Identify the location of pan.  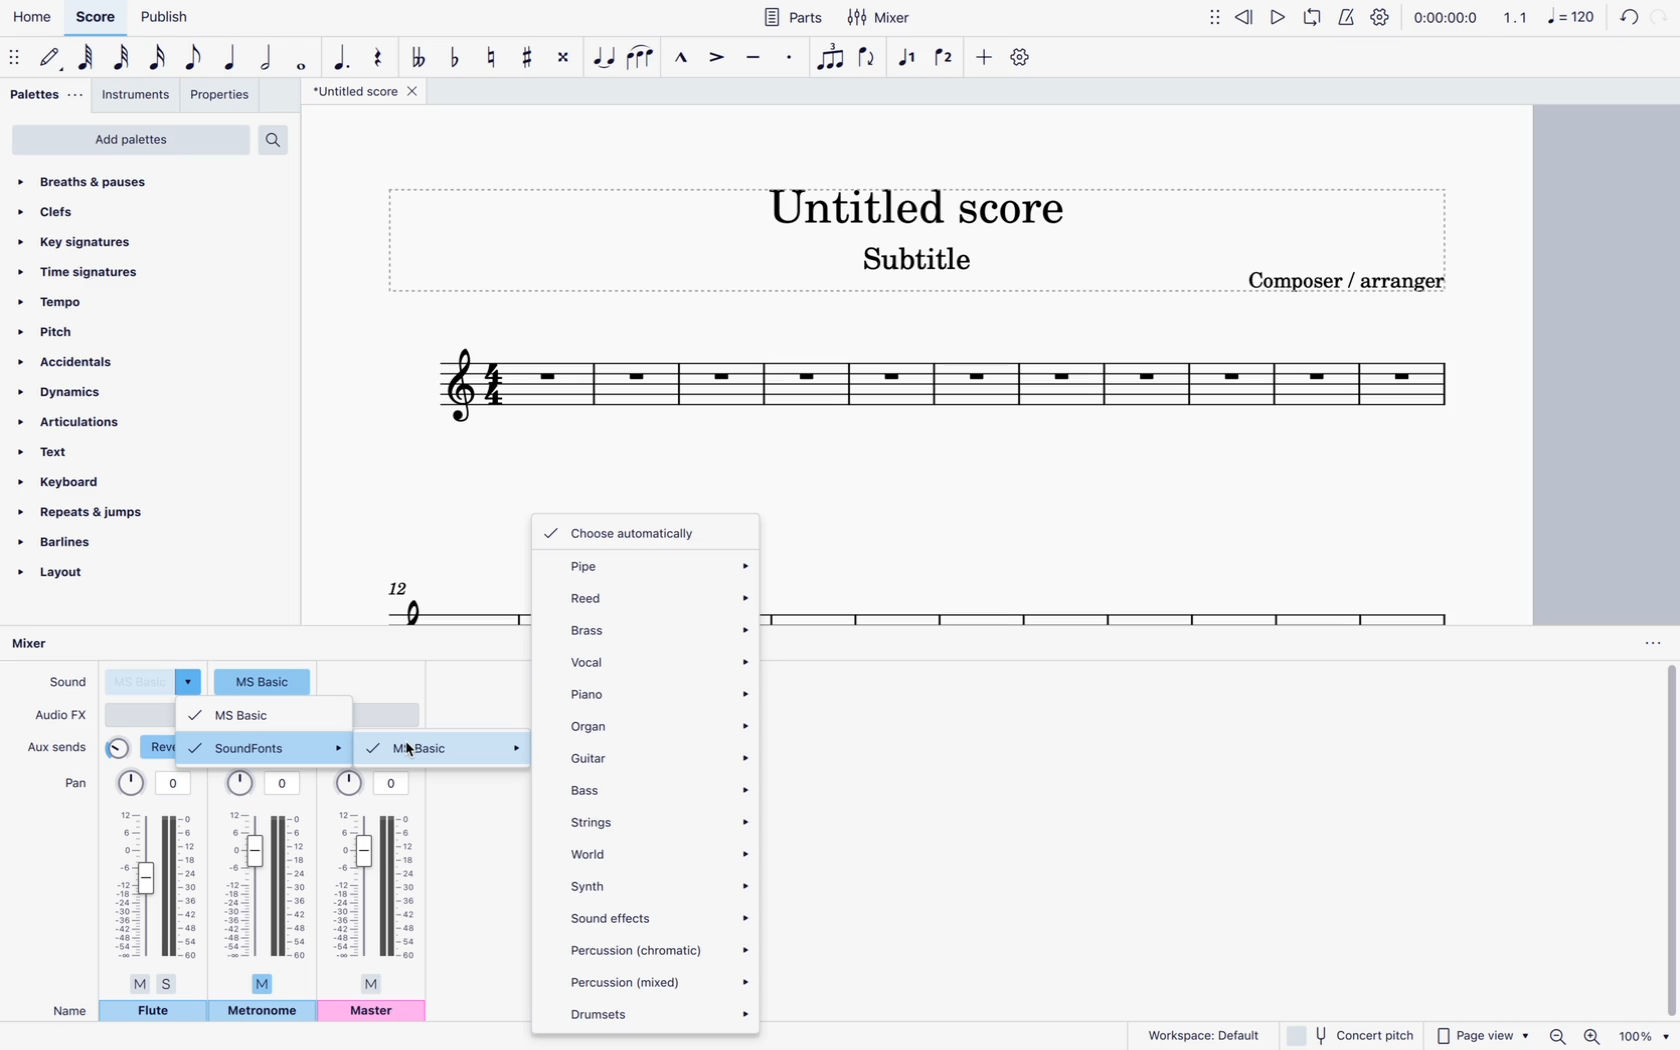
(265, 880).